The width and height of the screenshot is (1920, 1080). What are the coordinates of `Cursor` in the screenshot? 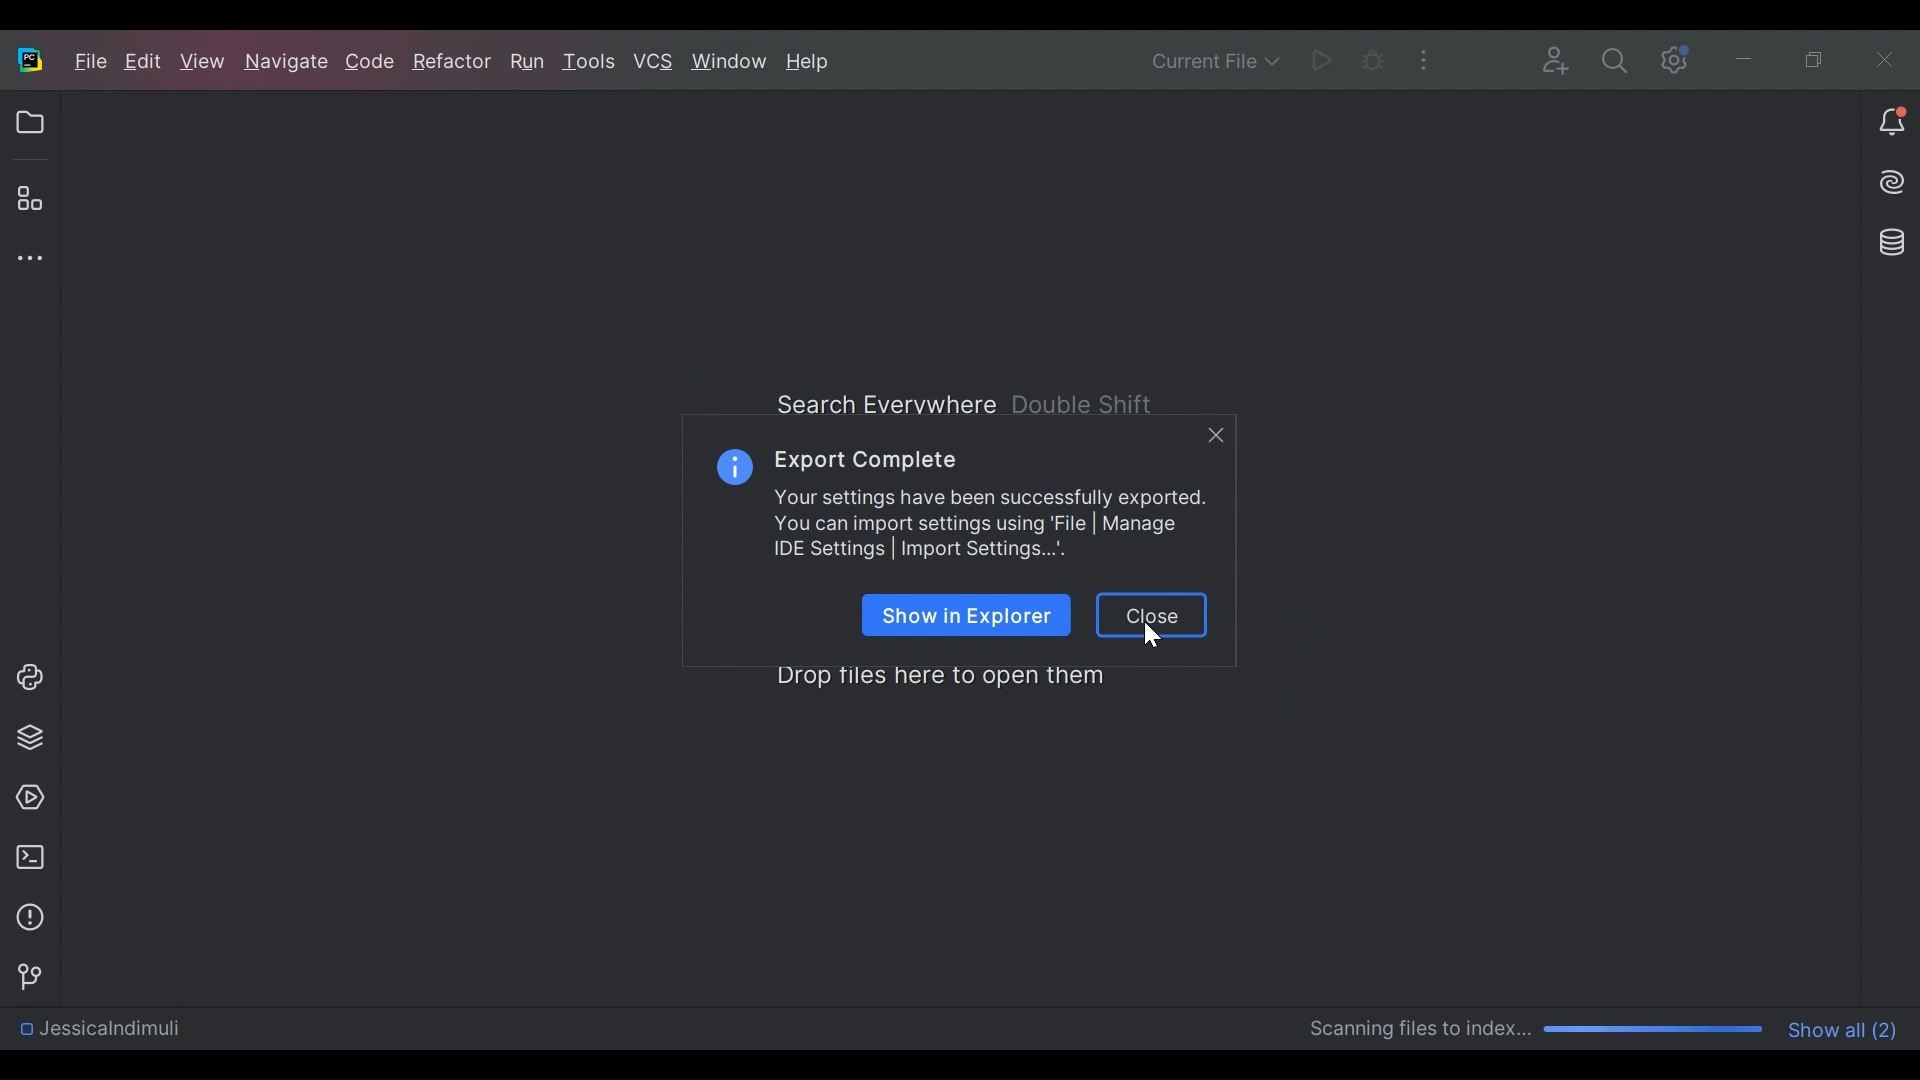 It's located at (1153, 633).